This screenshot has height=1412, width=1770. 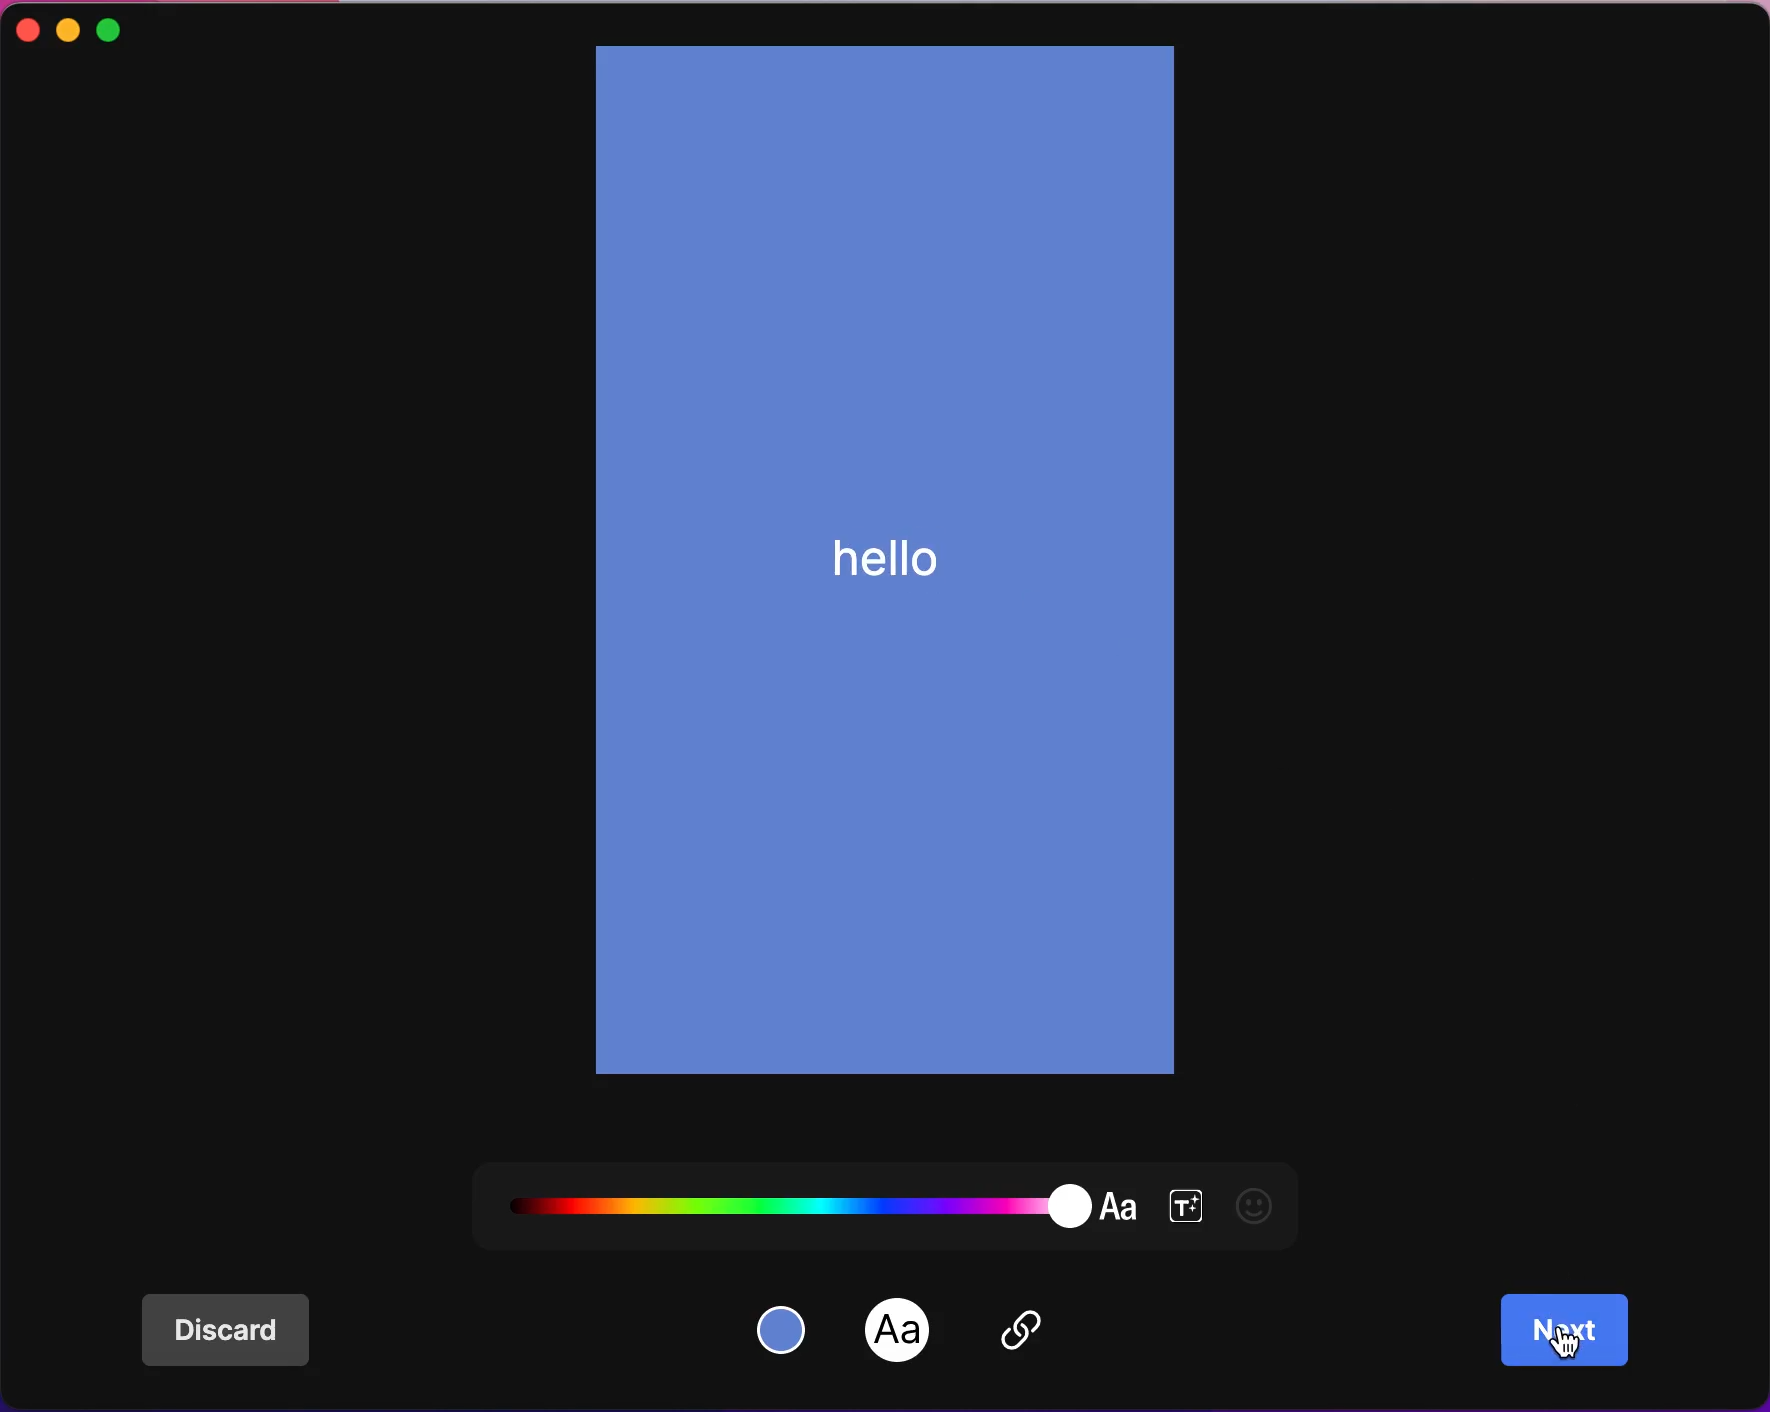 I want to click on font, so click(x=899, y=1331).